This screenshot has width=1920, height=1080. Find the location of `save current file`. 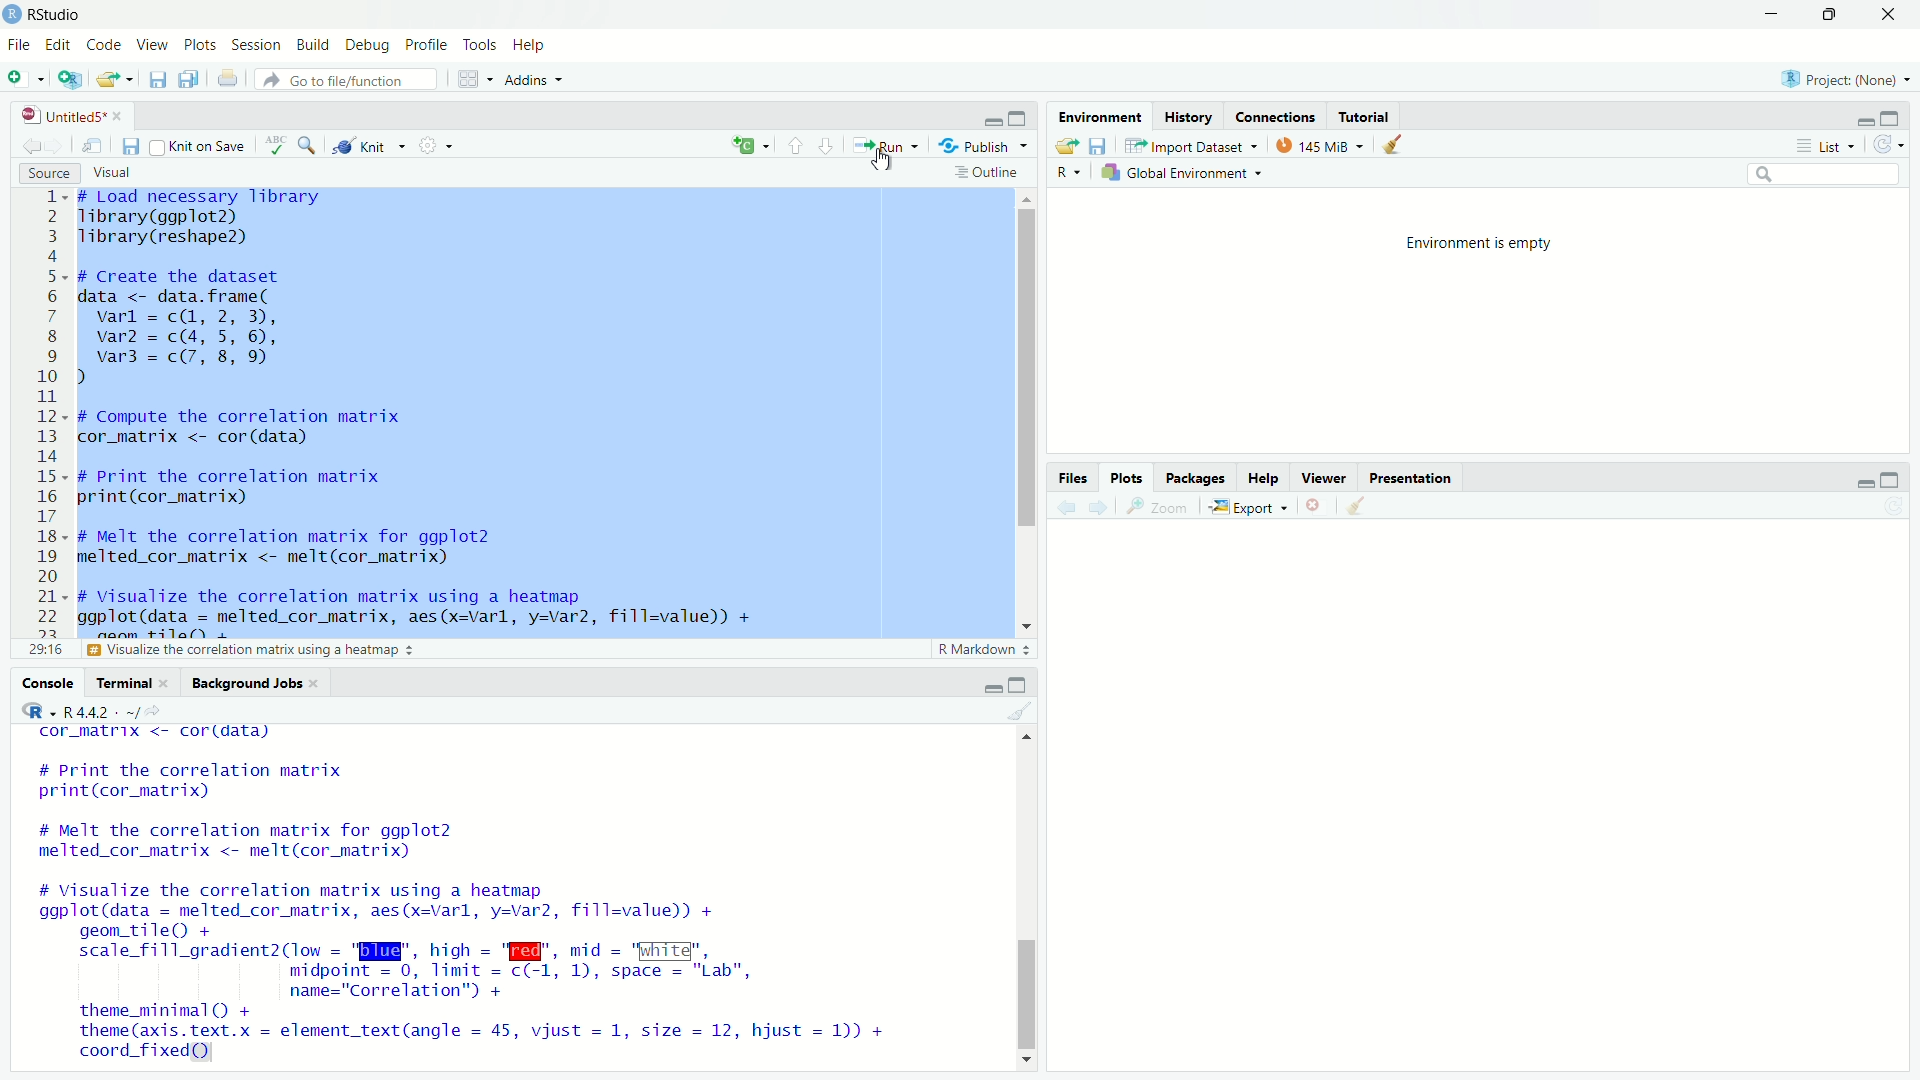

save current file is located at coordinates (157, 79).